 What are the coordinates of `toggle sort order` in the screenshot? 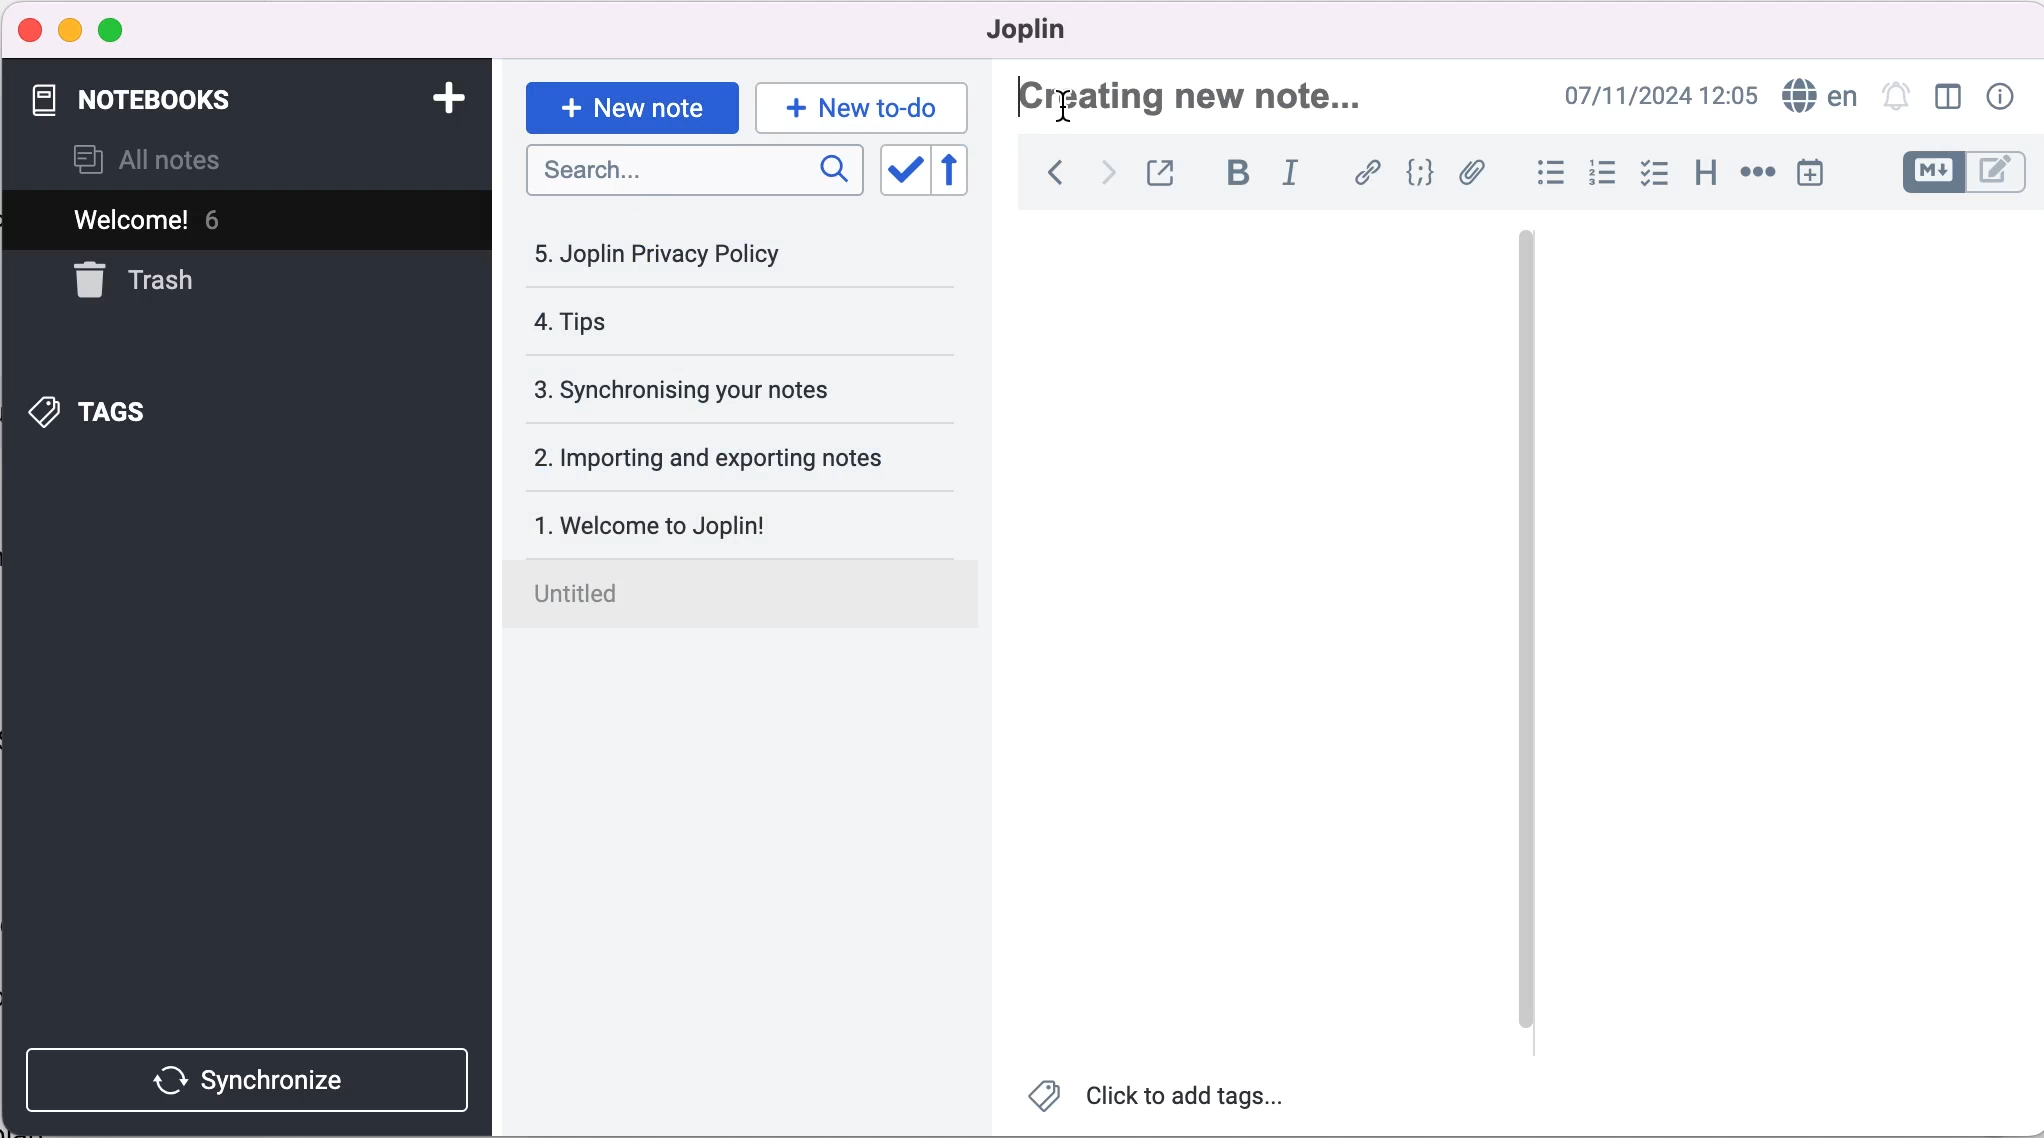 It's located at (904, 171).